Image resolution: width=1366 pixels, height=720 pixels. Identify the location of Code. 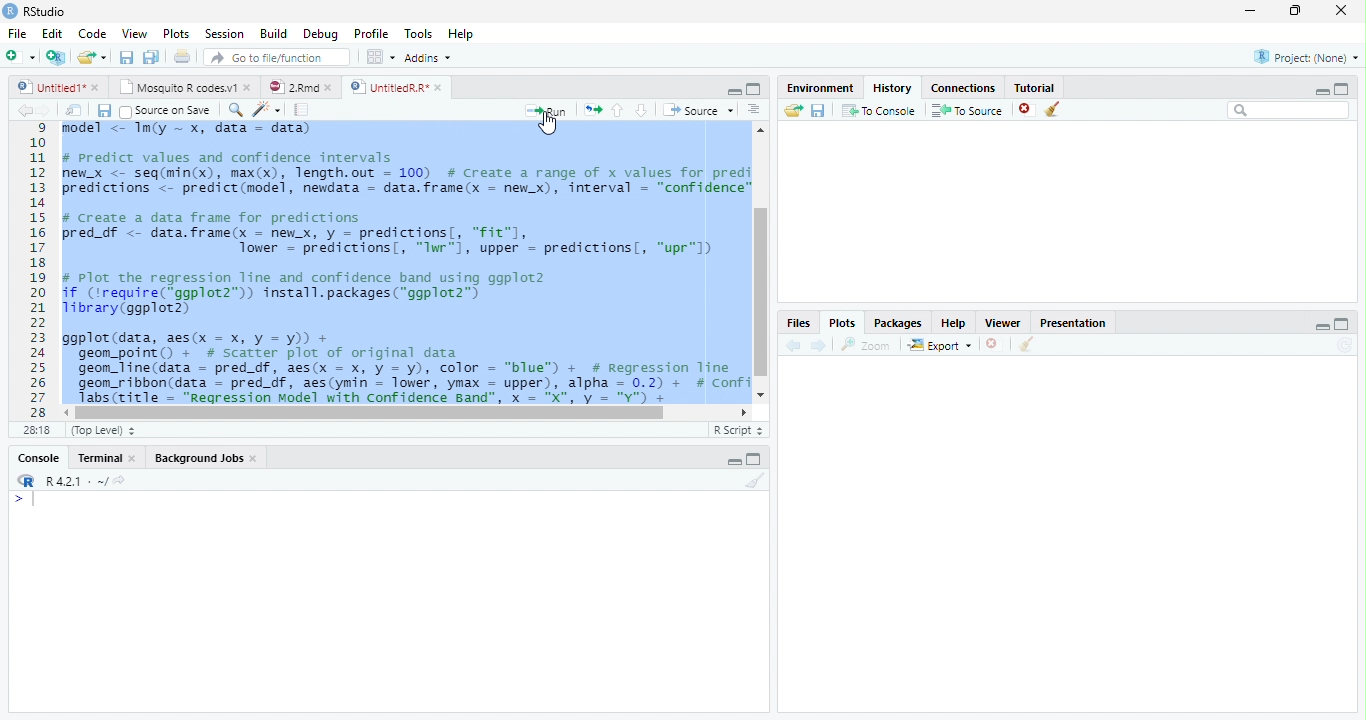
(93, 34).